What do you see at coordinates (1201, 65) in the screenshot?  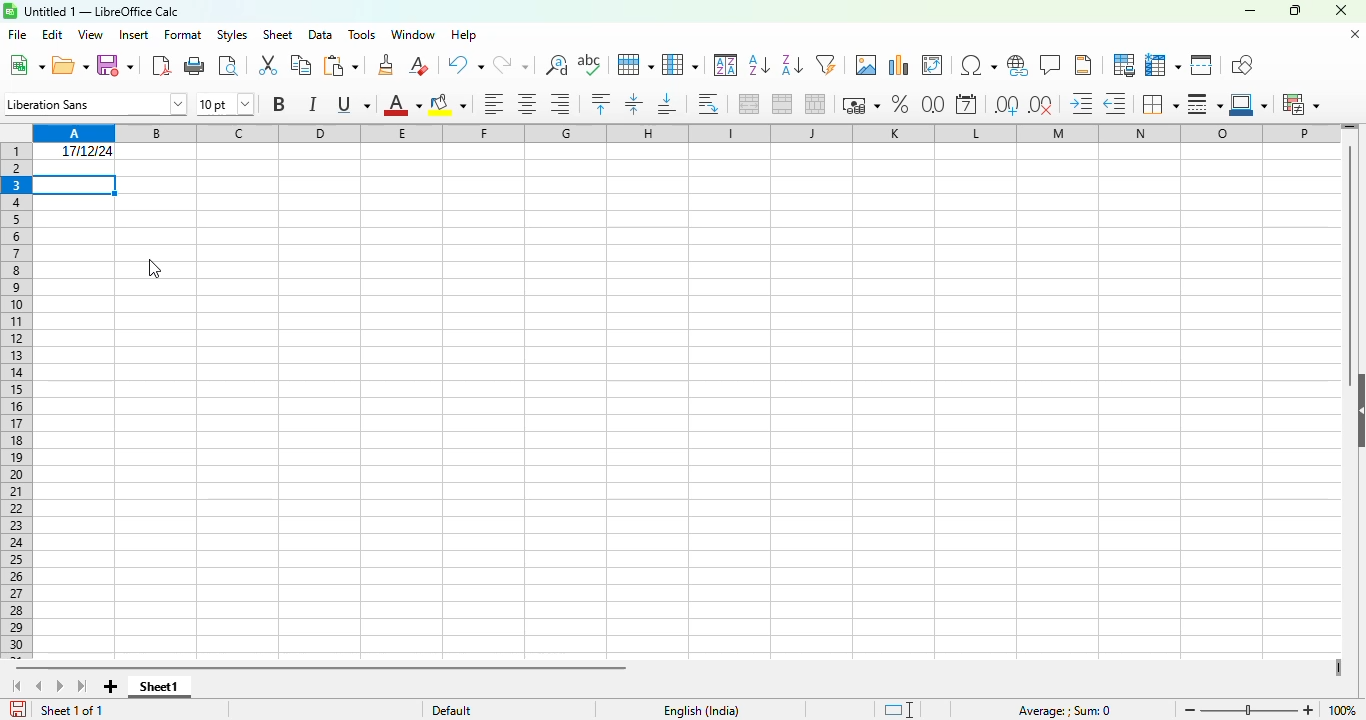 I see `split window` at bounding box center [1201, 65].